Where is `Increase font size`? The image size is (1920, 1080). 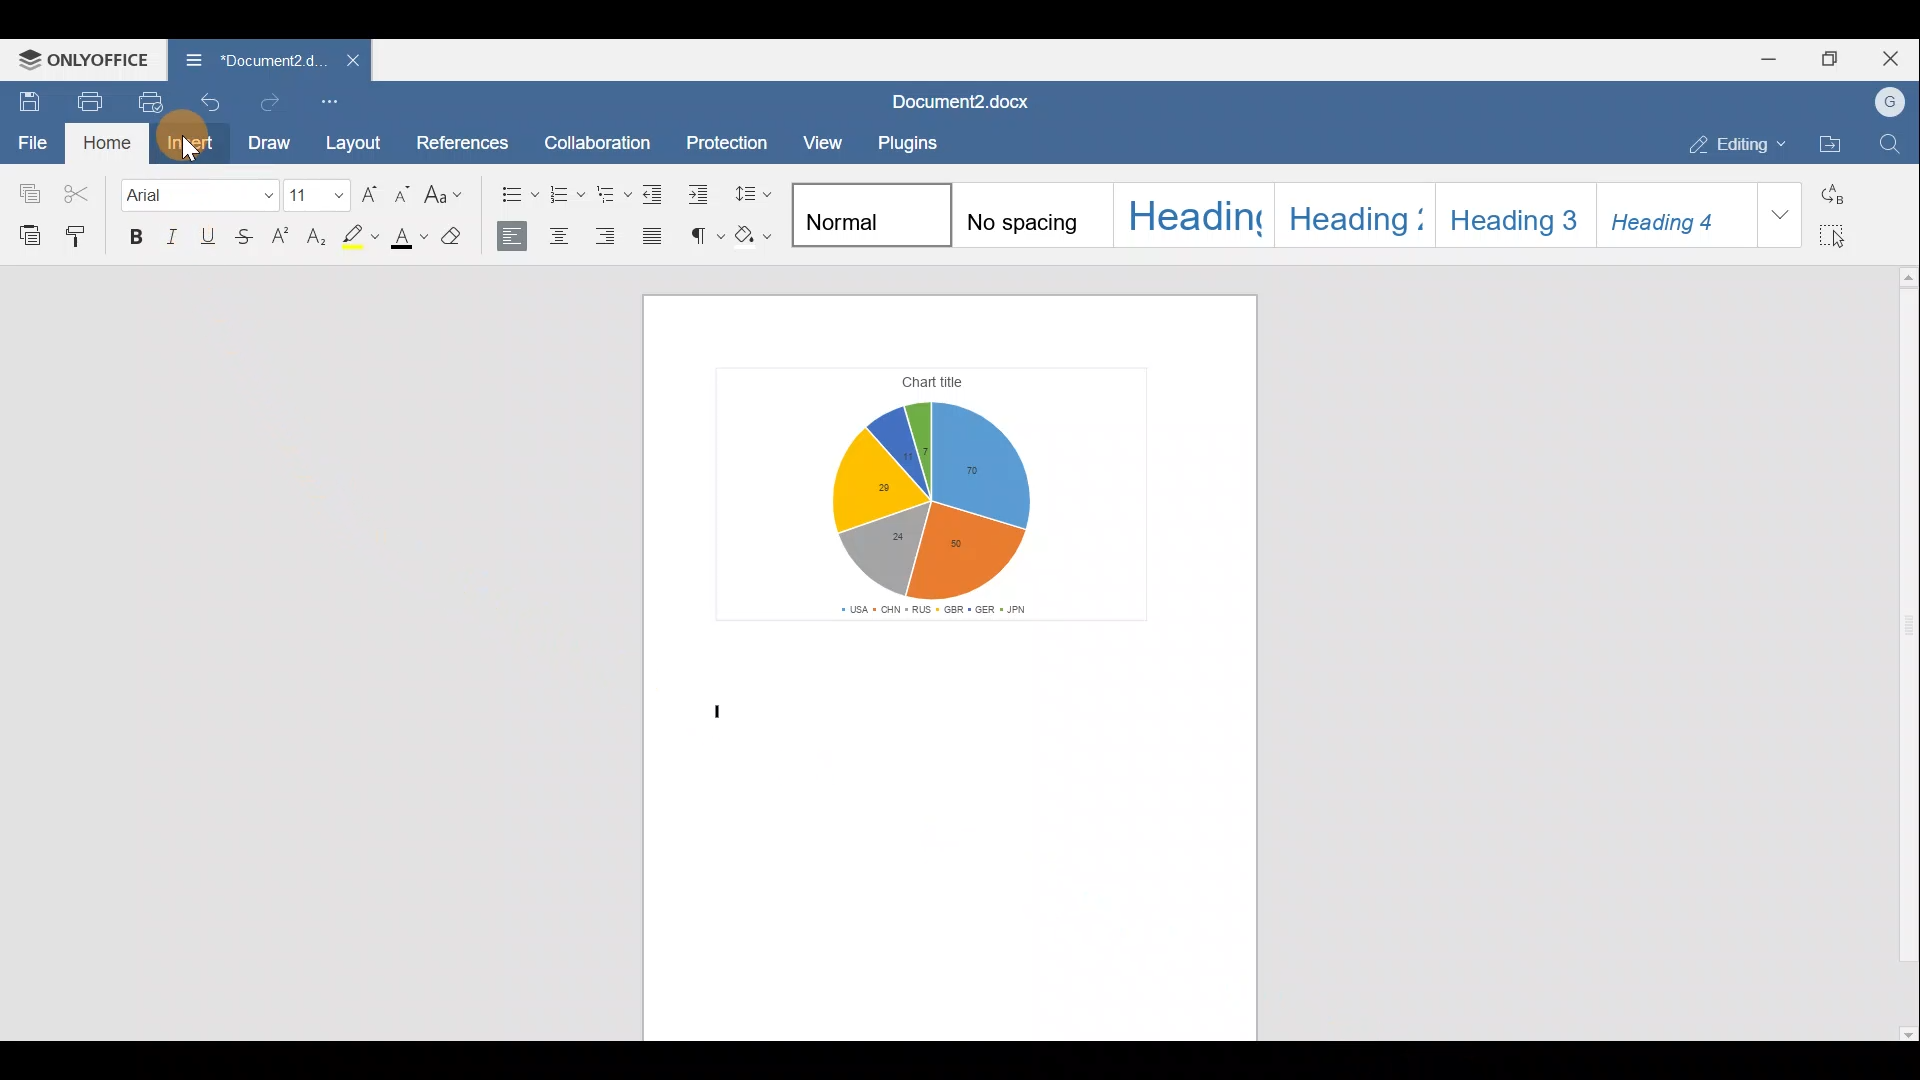 Increase font size is located at coordinates (373, 197).